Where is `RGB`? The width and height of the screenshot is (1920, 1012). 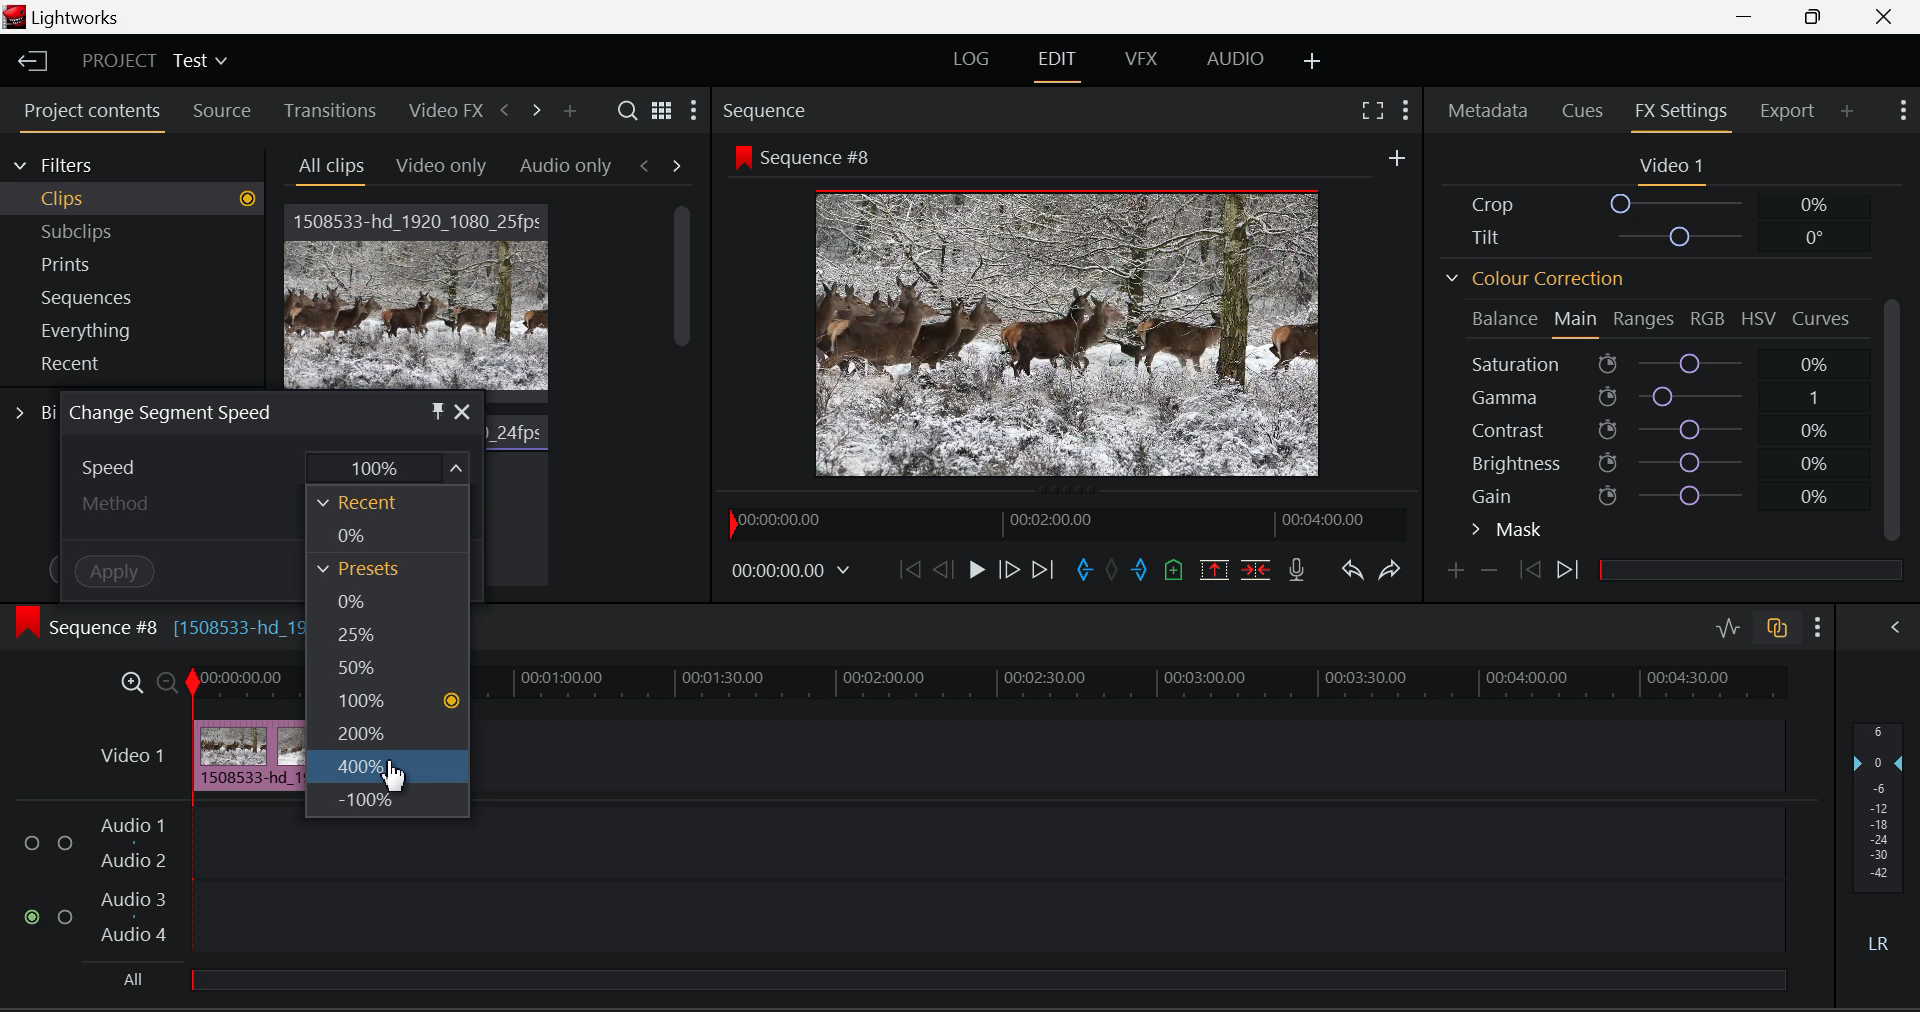
RGB is located at coordinates (1708, 320).